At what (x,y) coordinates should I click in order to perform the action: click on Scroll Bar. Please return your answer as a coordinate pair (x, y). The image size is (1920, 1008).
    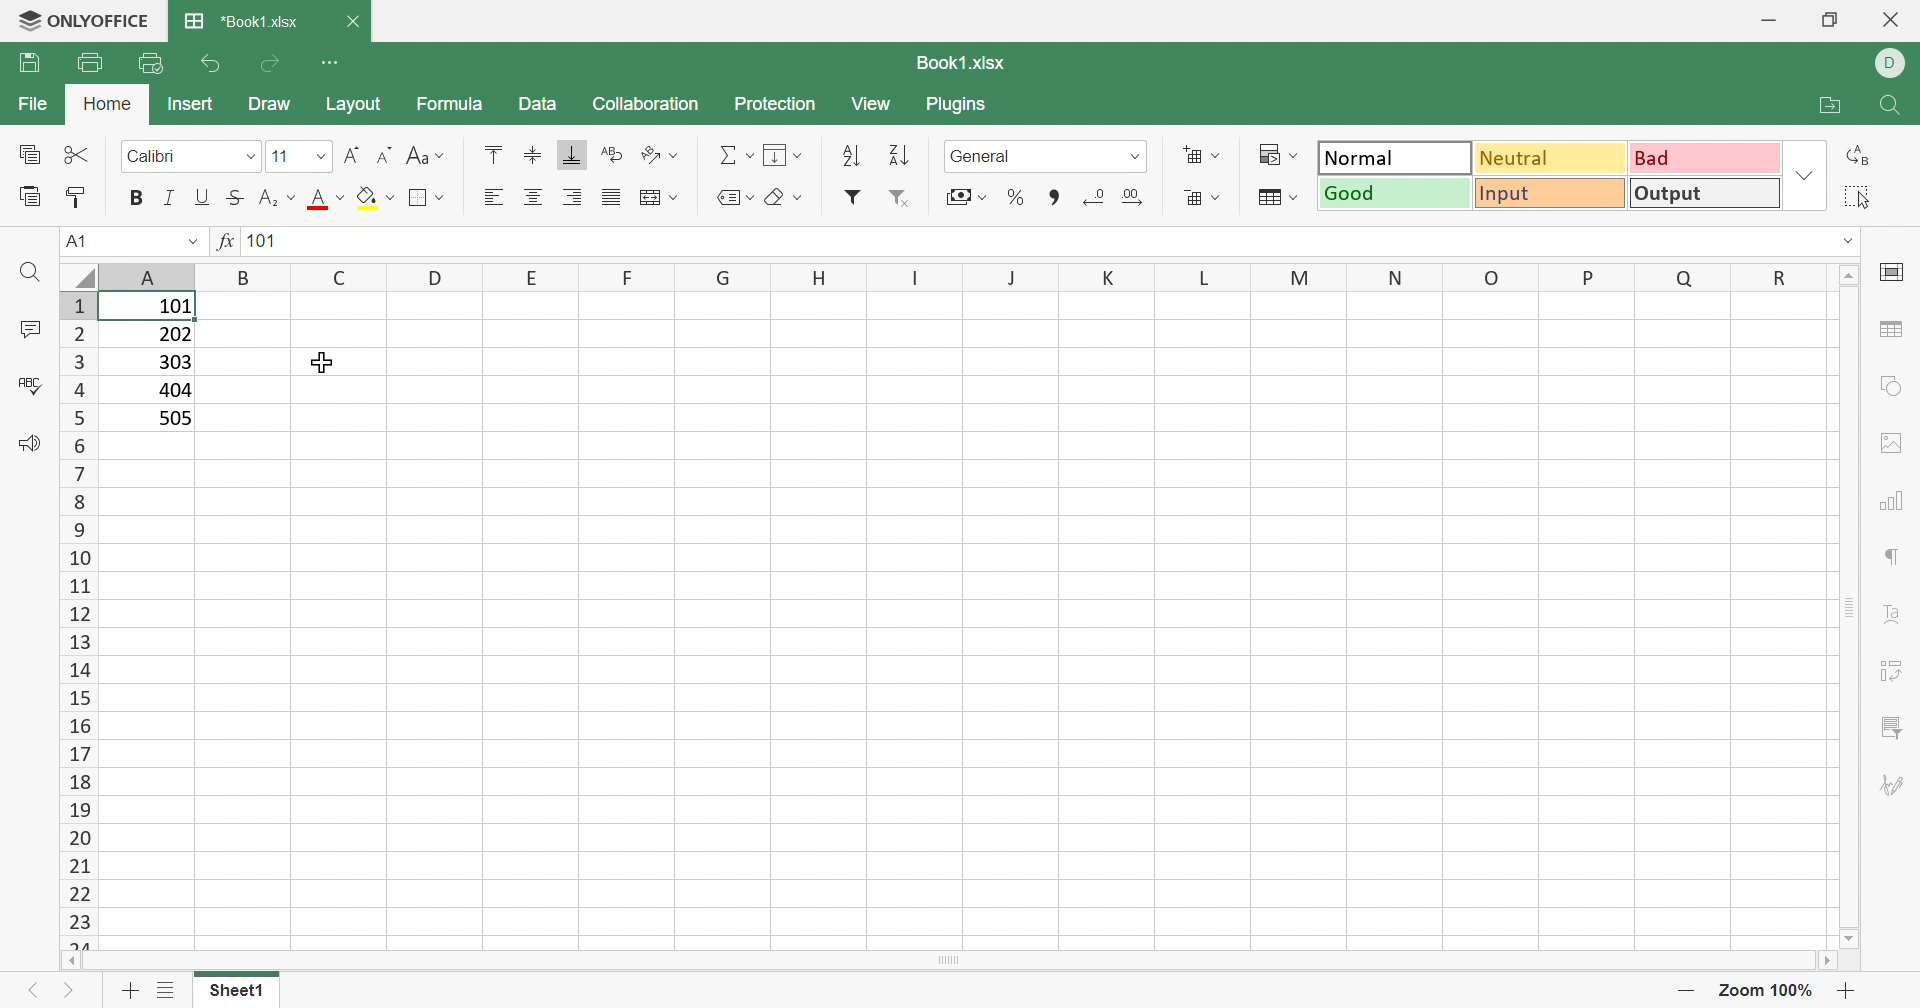
    Looking at the image, I should click on (955, 968).